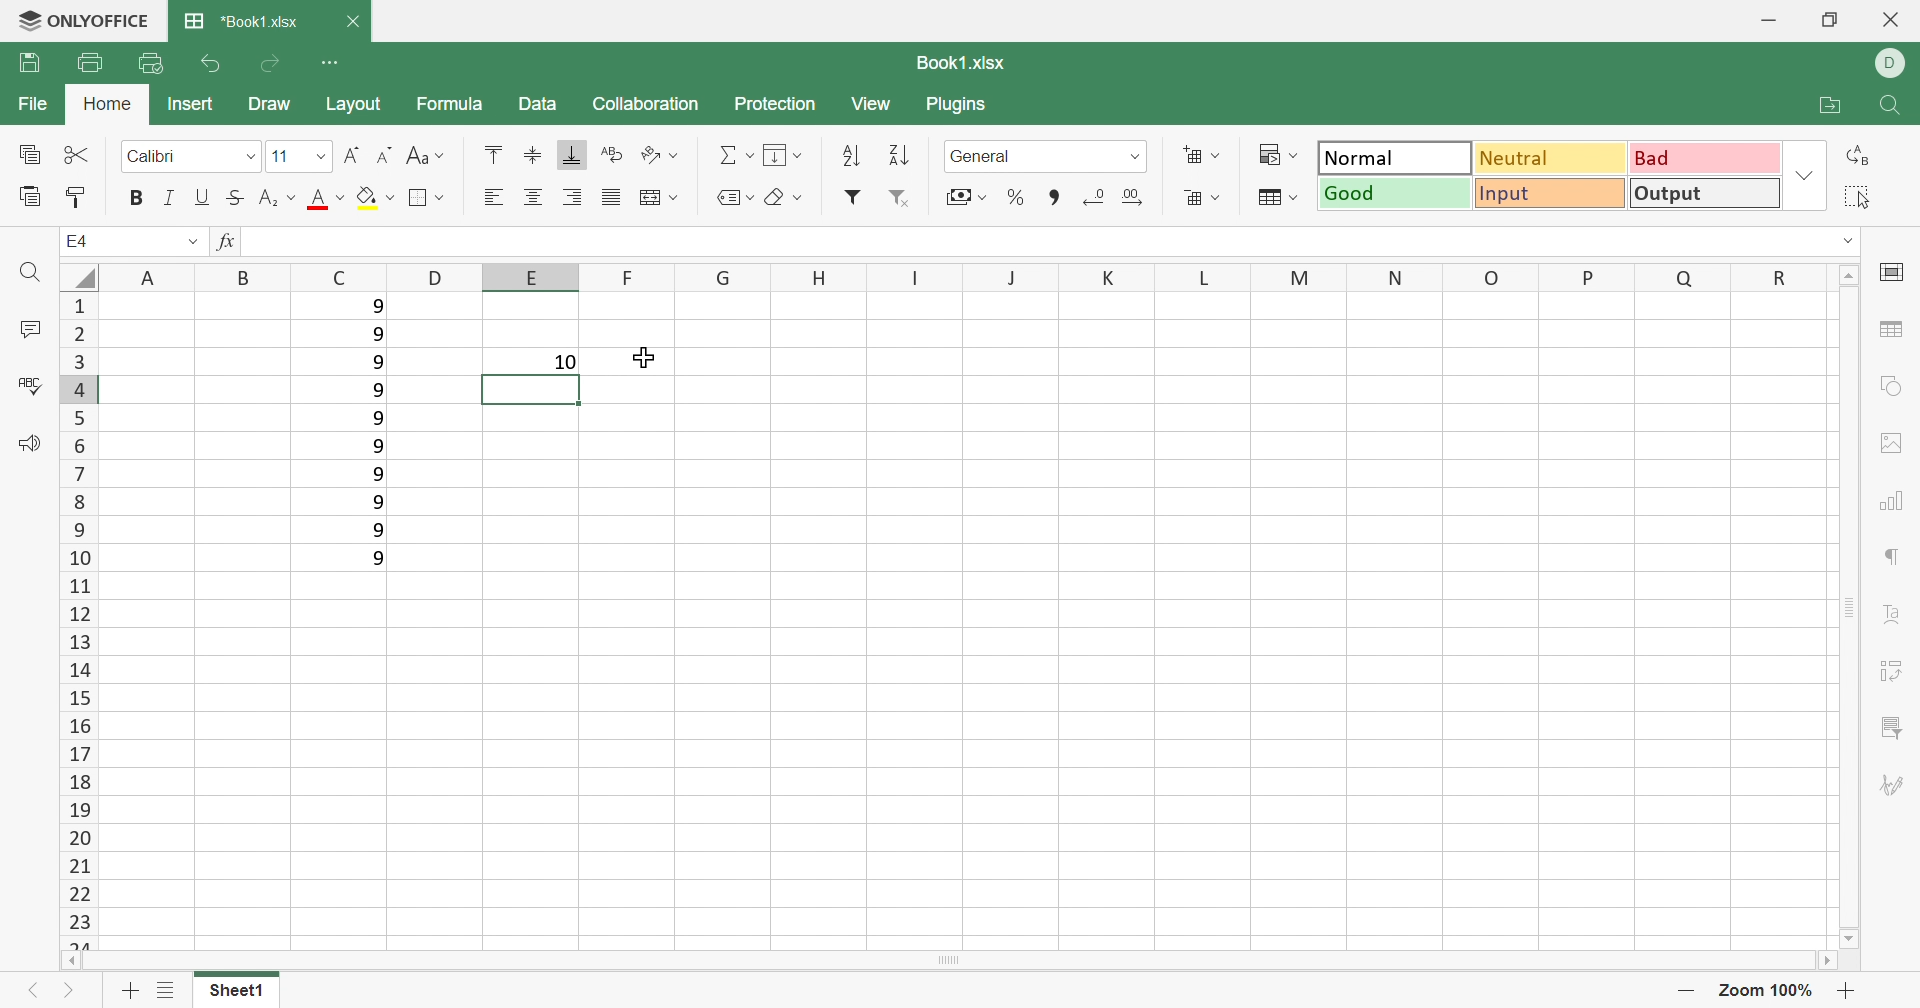  What do you see at coordinates (214, 65) in the screenshot?
I see `Undo` at bounding box center [214, 65].